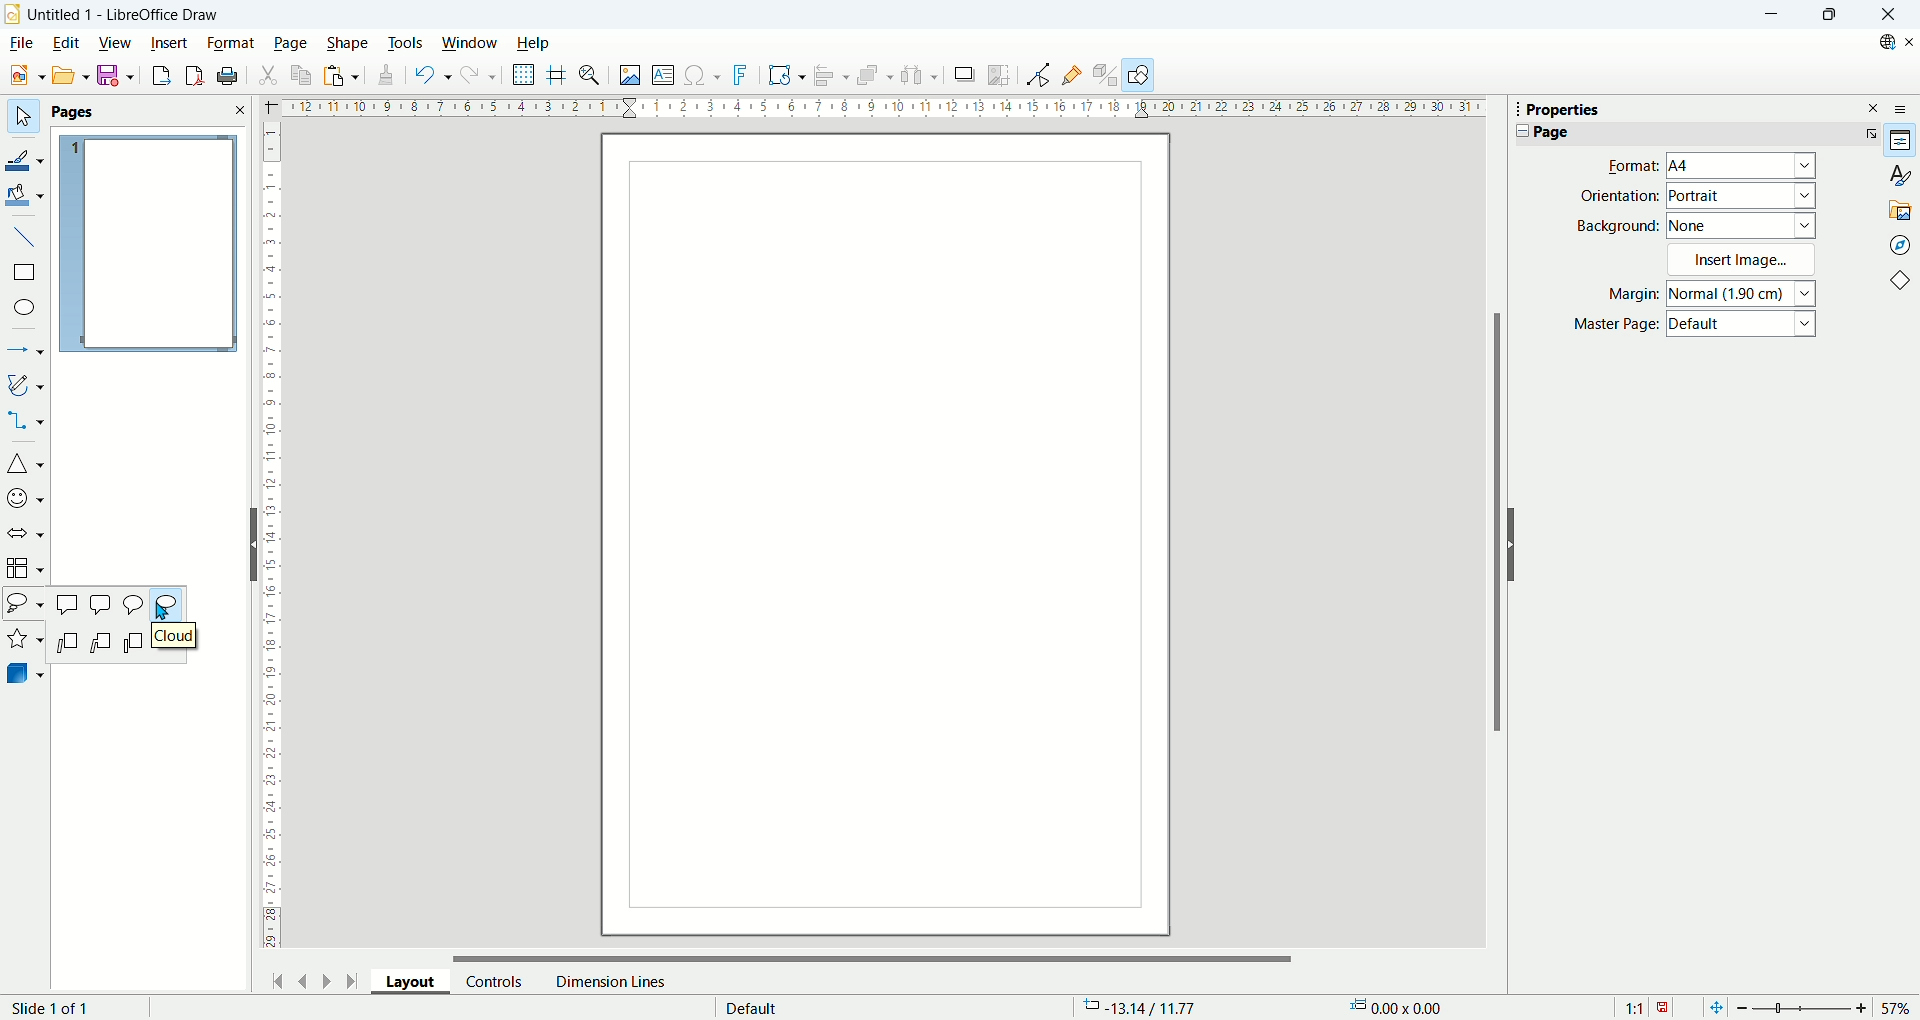  I want to click on coordinates, so click(1143, 1008).